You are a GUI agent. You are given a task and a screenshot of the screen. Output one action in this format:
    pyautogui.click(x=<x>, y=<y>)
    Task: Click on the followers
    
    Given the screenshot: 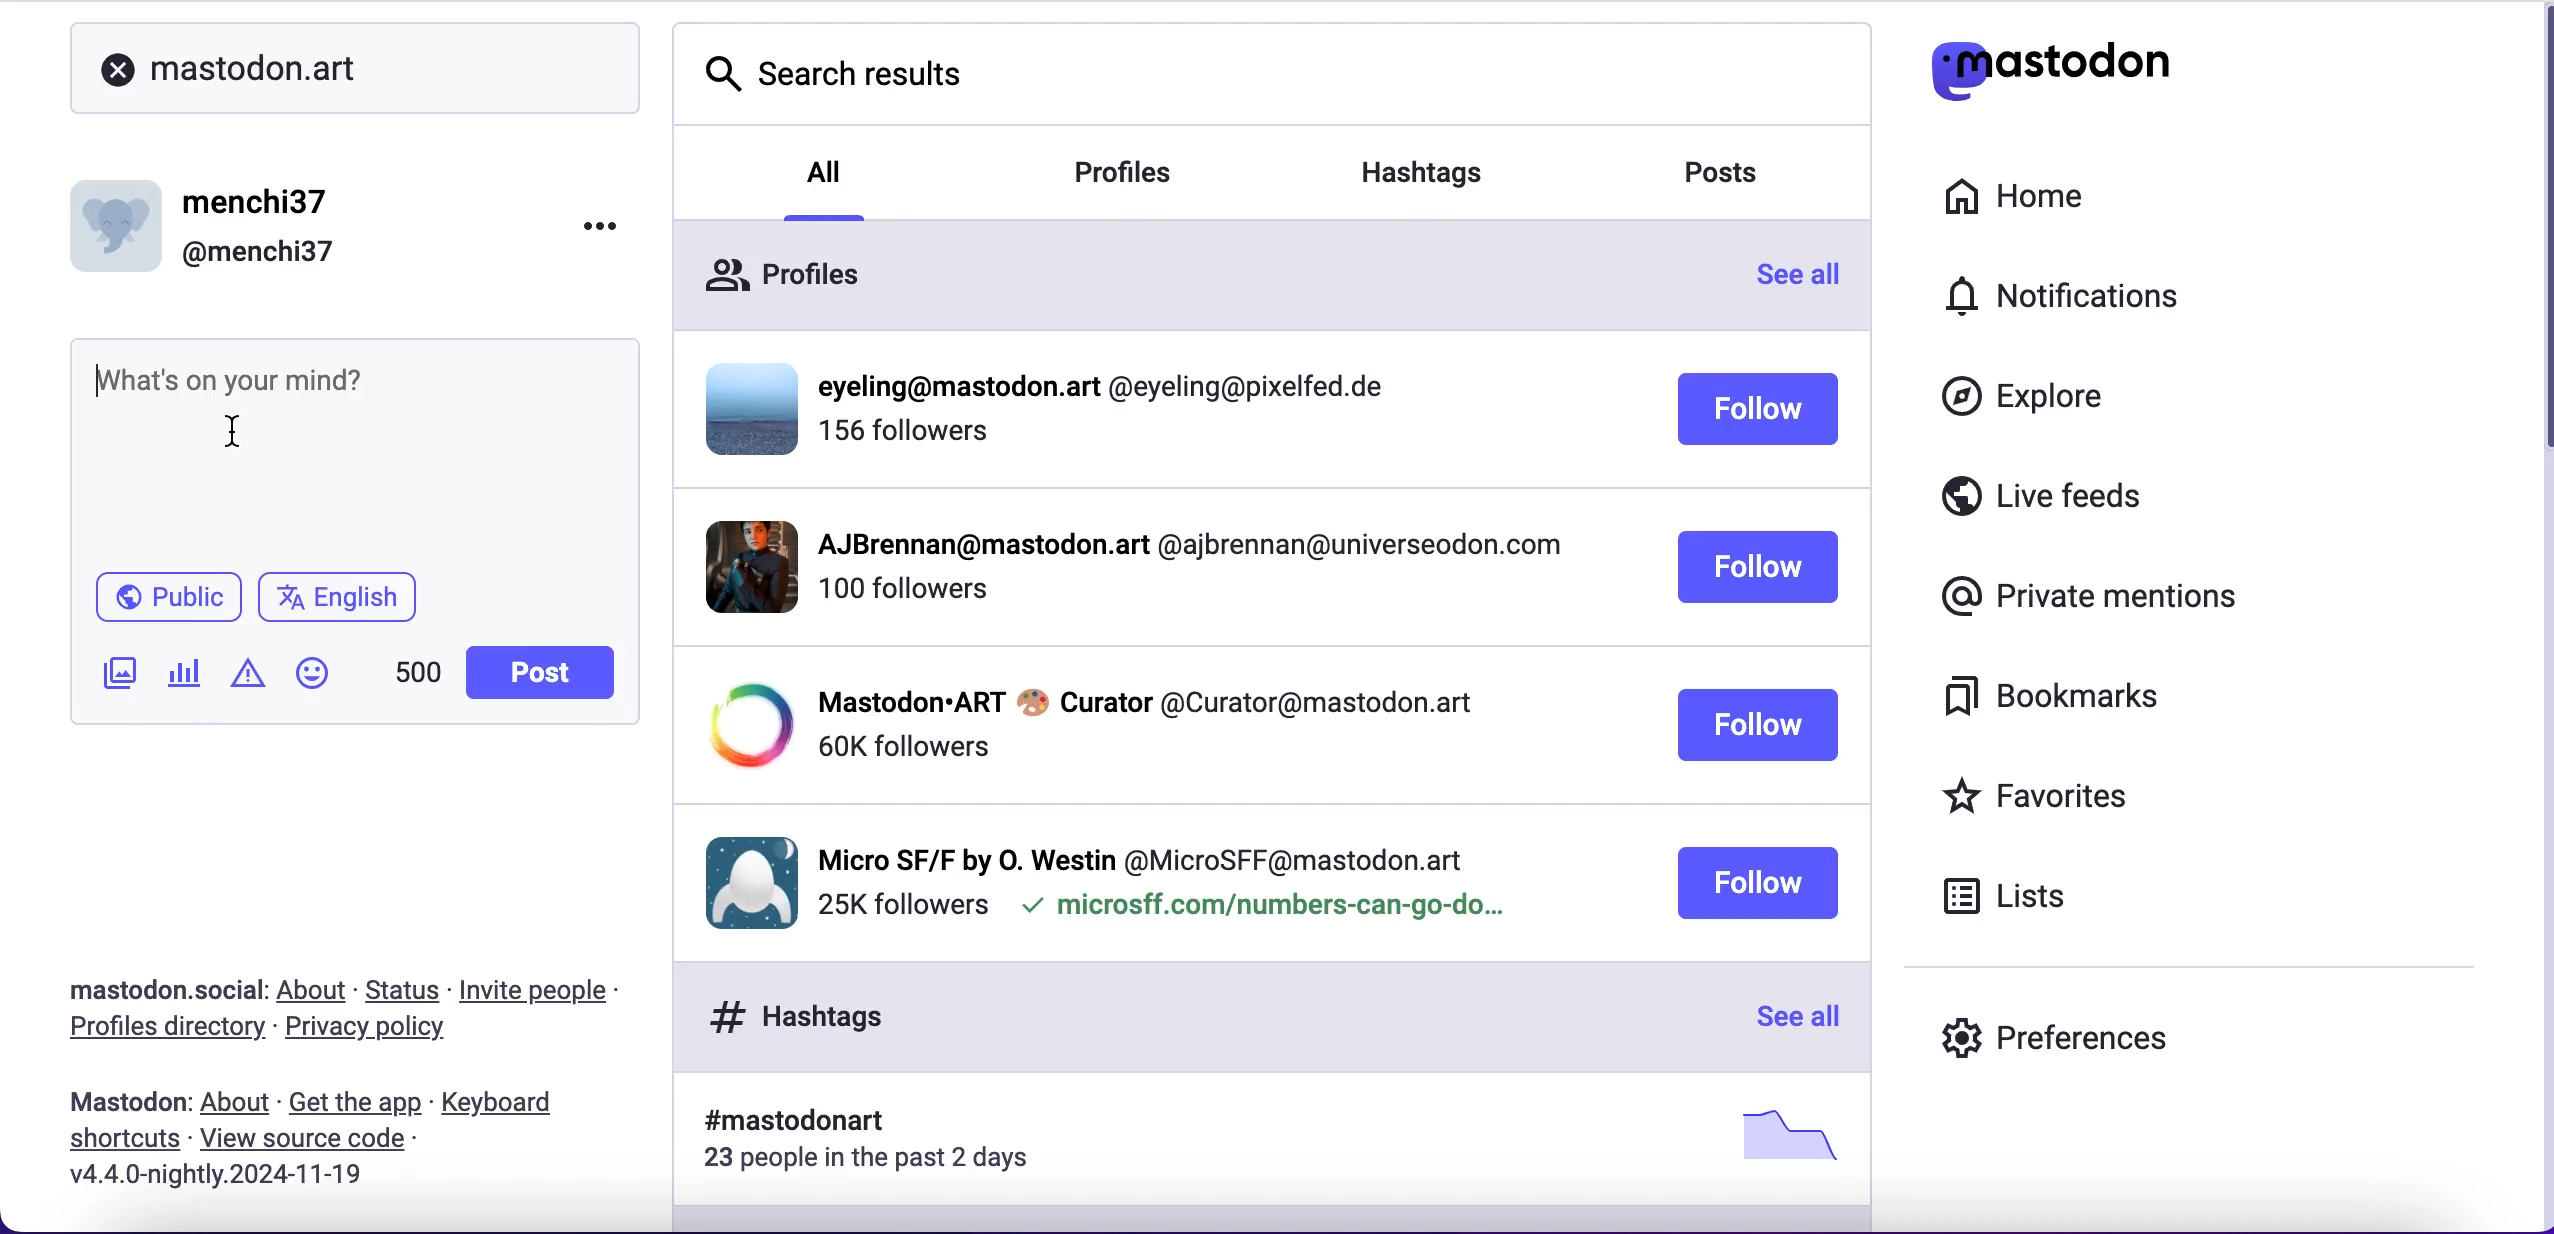 What is the action you would take?
    pyautogui.click(x=901, y=906)
    